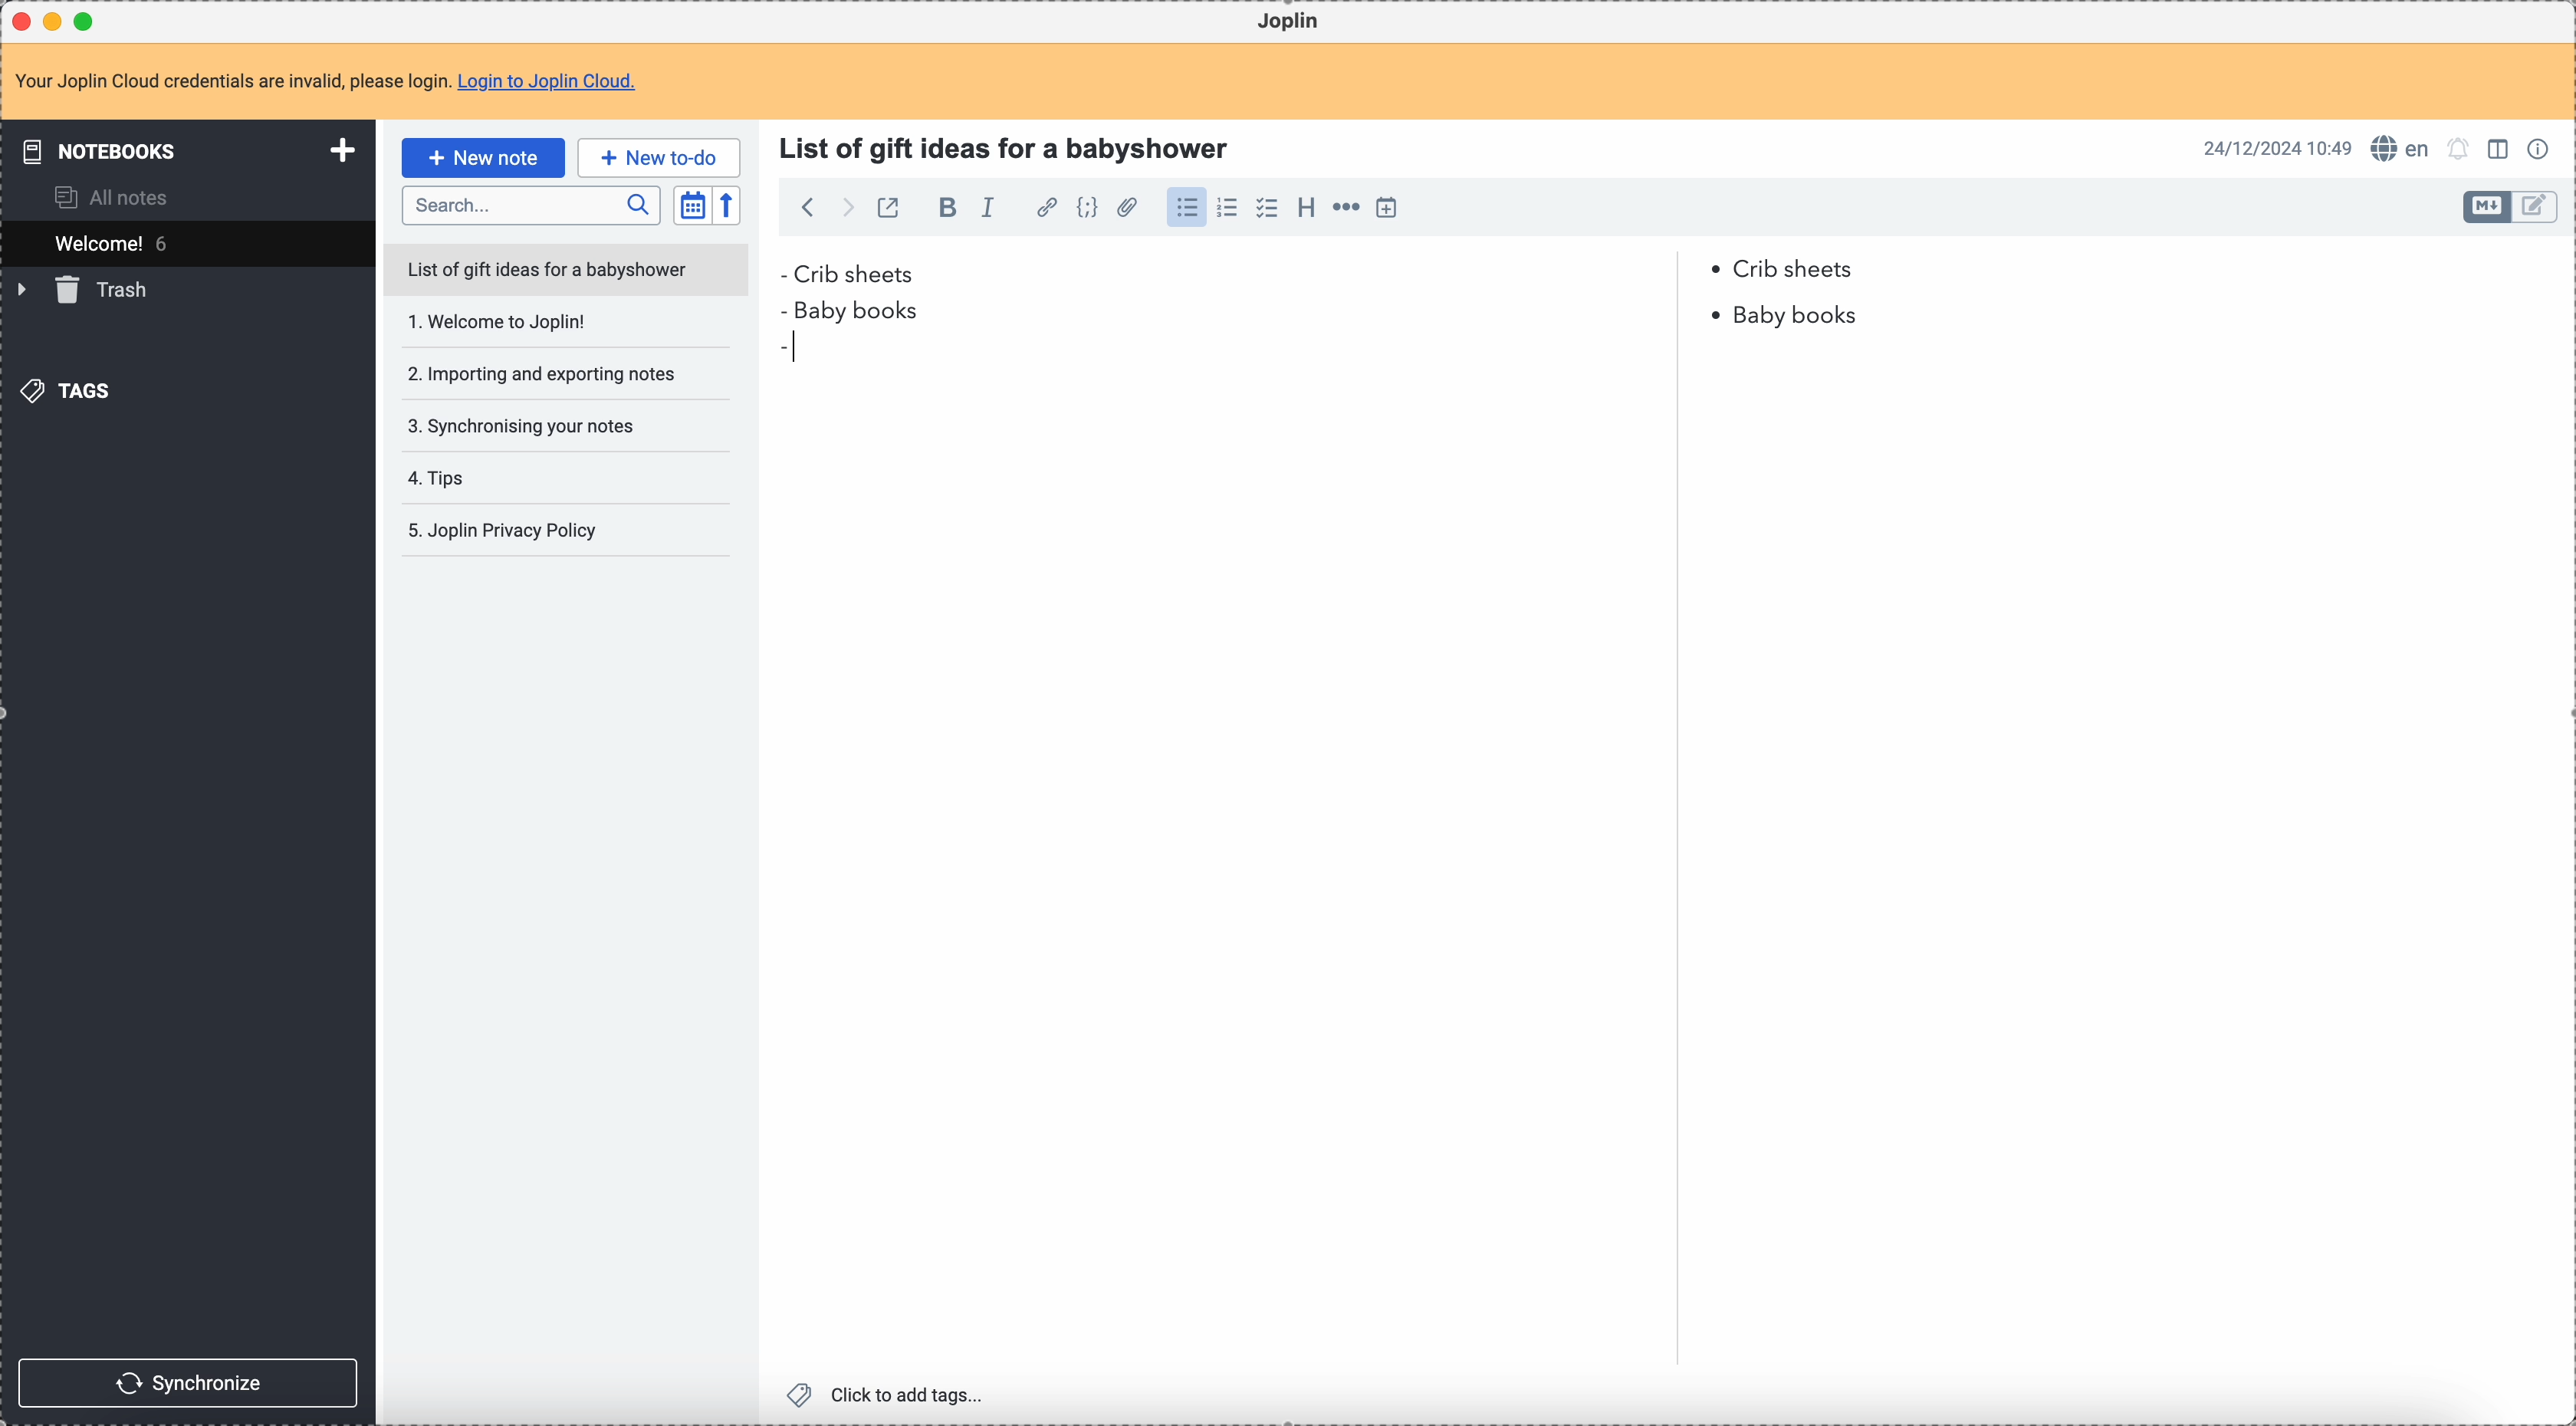 The width and height of the screenshot is (2576, 1426). I want to click on attach file, so click(1130, 209).